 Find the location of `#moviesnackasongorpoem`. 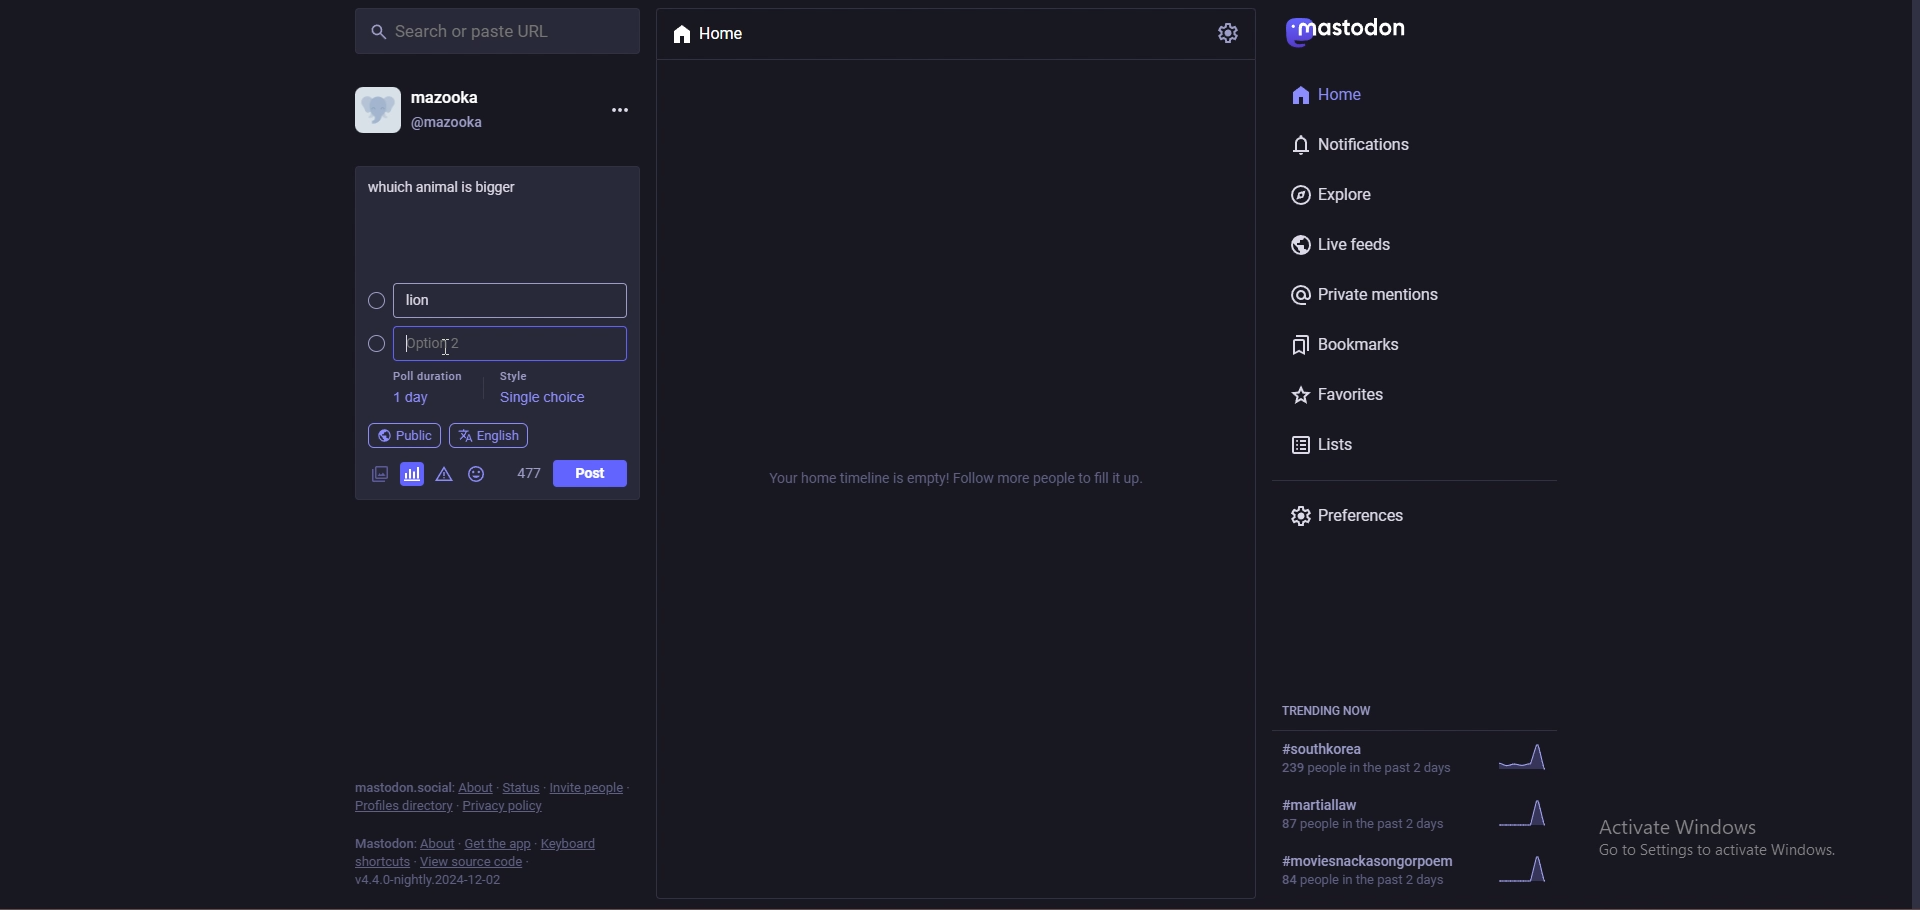

#moviesnackasongorpoem is located at coordinates (1426, 871).